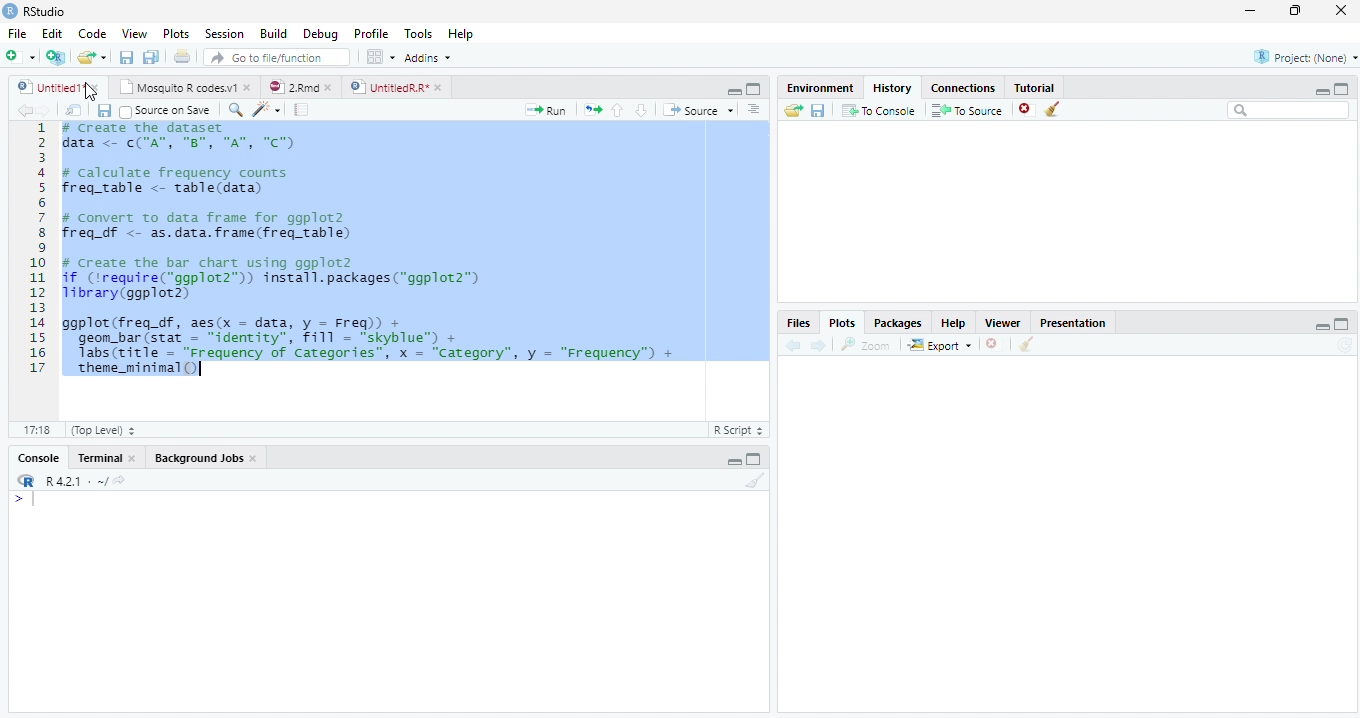 This screenshot has height=718, width=1360. I want to click on Clear Console, so click(1052, 108).